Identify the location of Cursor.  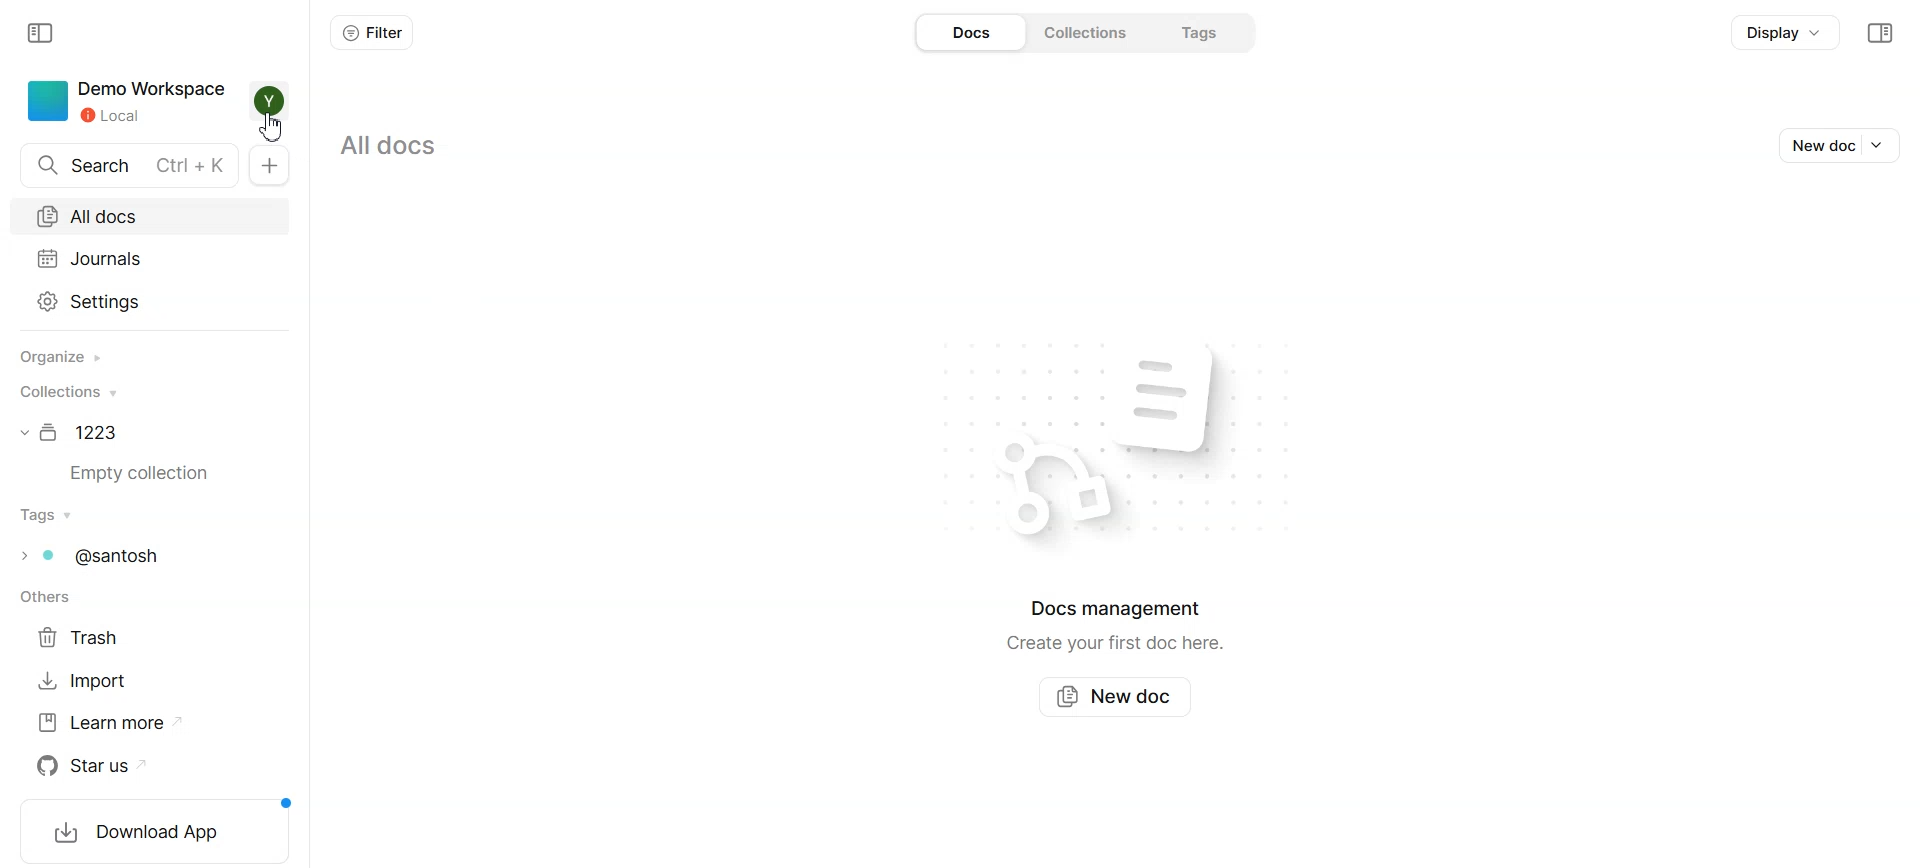
(272, 128).